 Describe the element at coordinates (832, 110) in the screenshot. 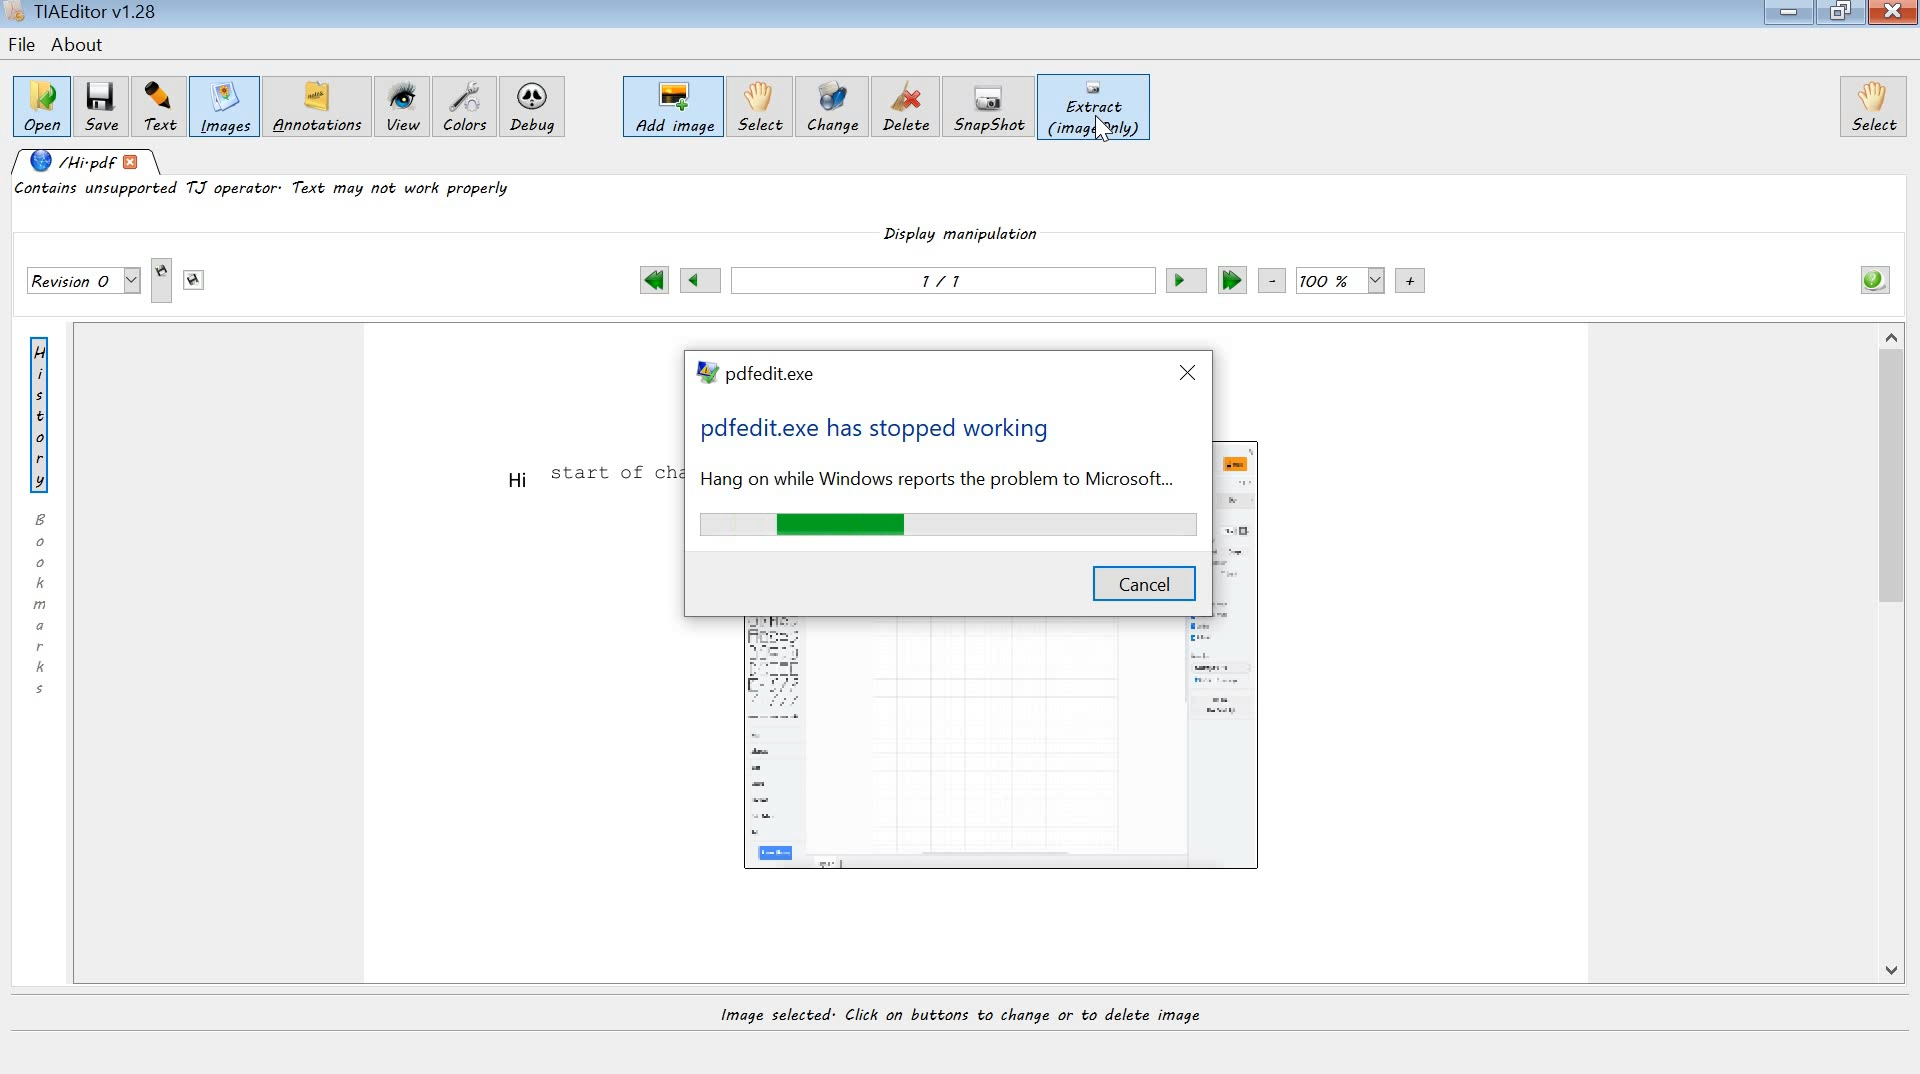

I see `change` at that location.